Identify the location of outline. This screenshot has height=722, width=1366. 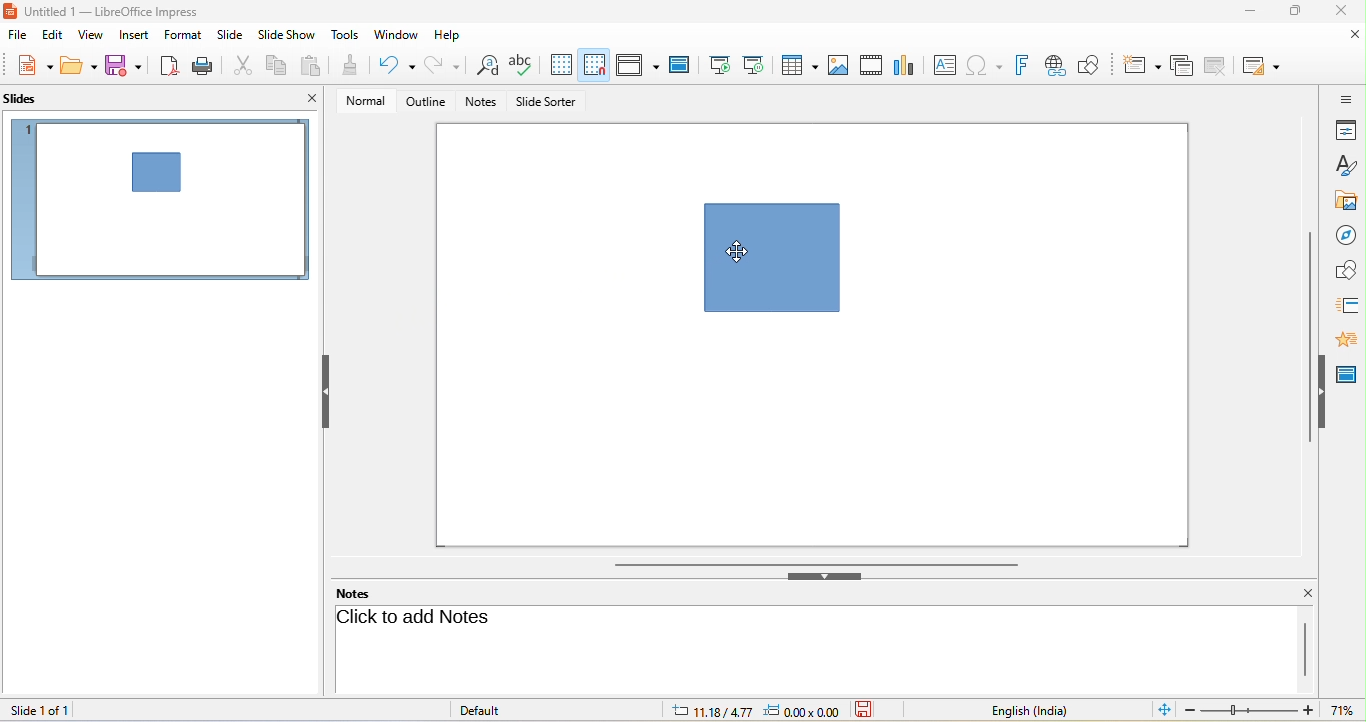
(428, 102).